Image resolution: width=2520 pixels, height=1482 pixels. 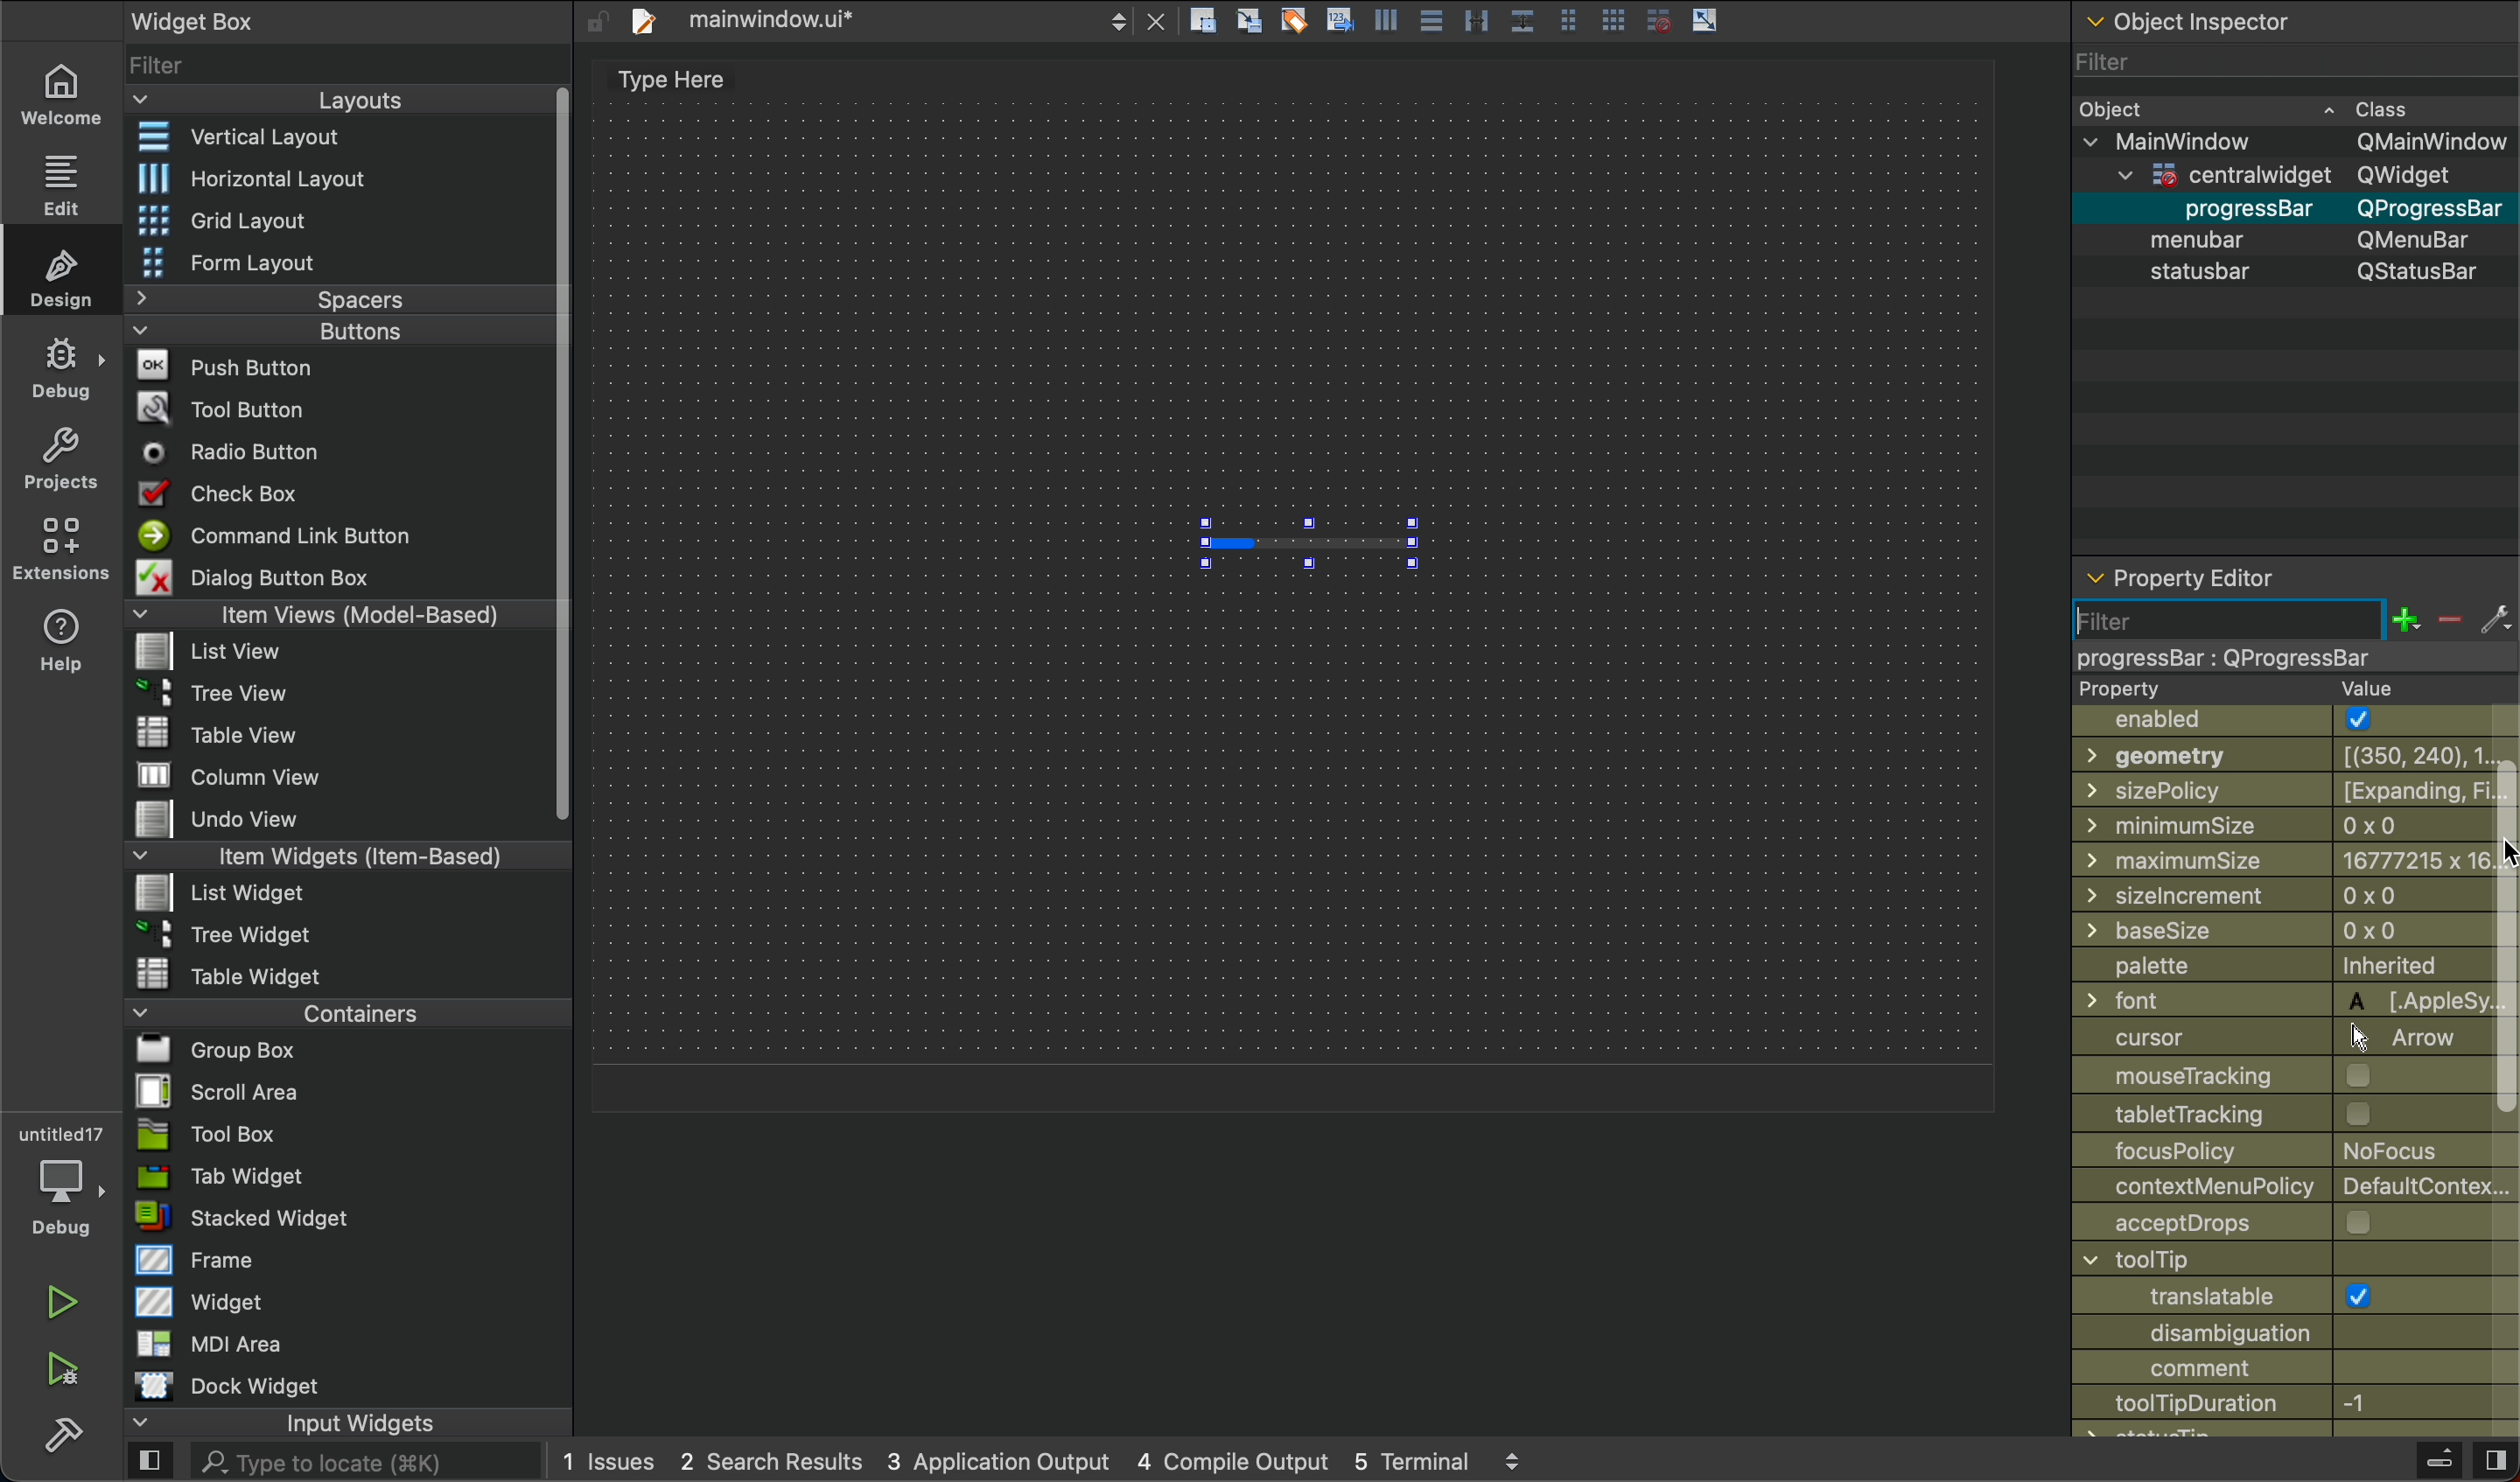 I want to click on build, so click(x=63, y=1431).